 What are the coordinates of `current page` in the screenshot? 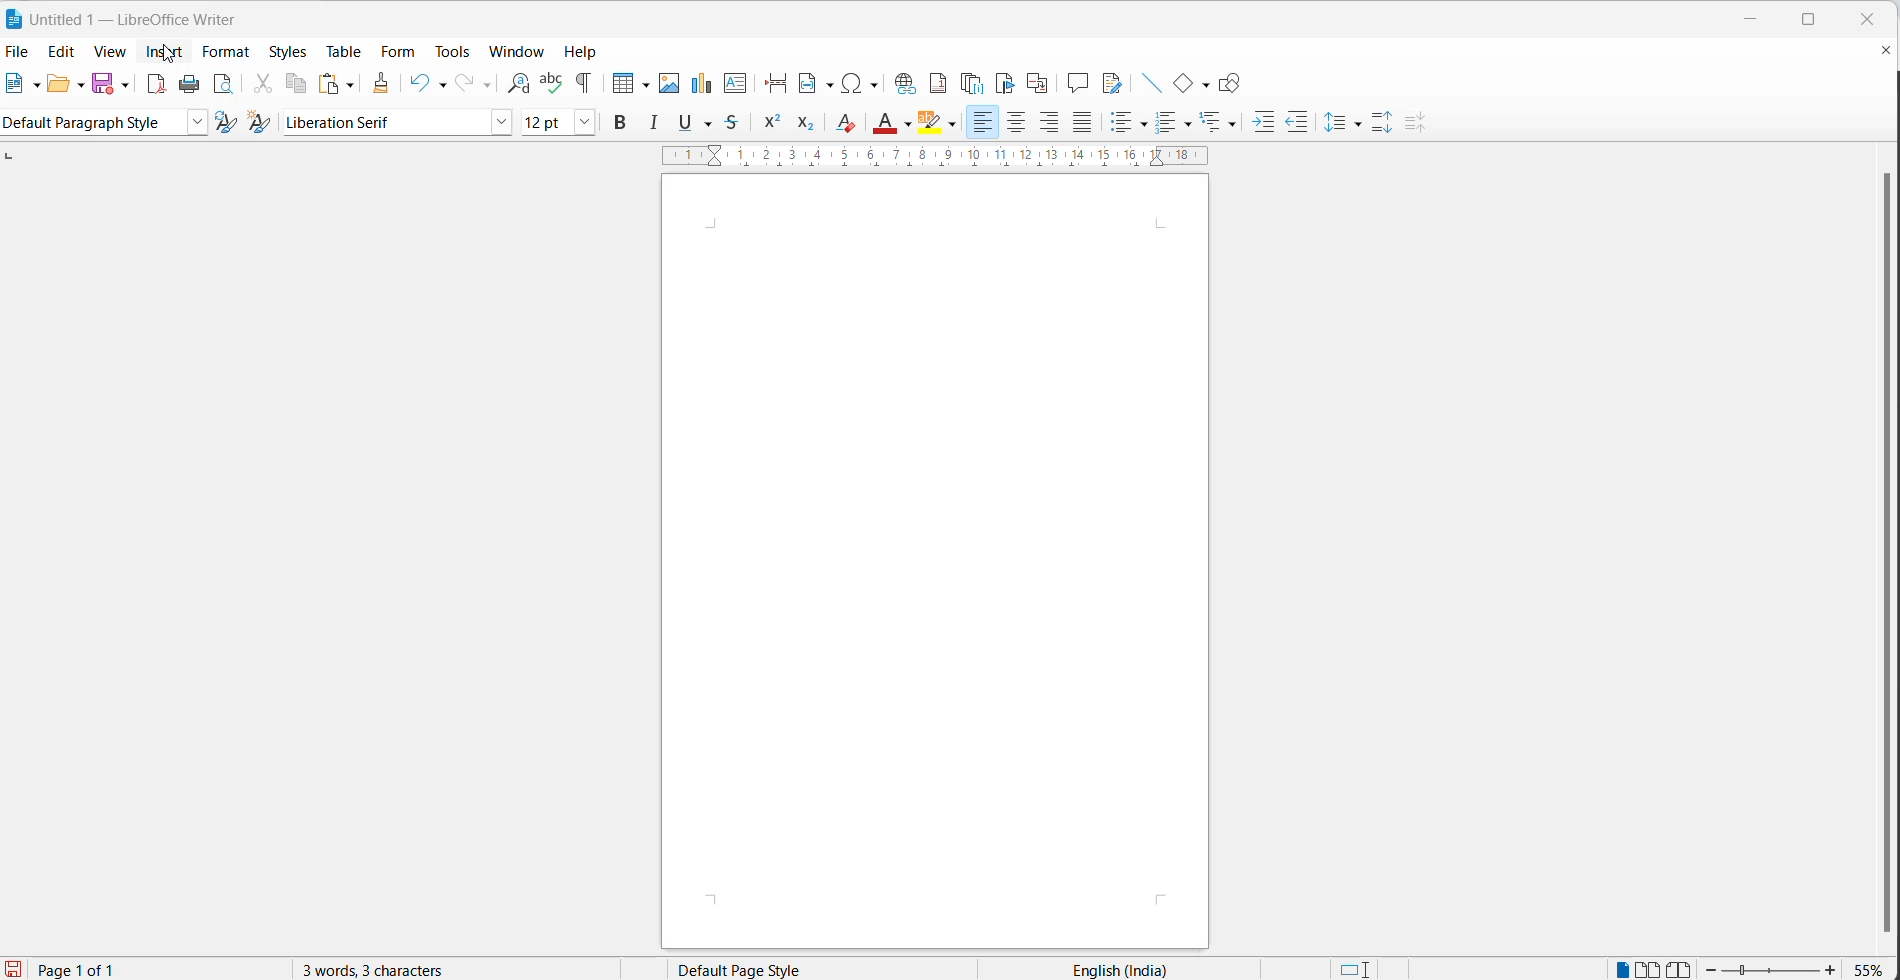 It's located at (86, 970).